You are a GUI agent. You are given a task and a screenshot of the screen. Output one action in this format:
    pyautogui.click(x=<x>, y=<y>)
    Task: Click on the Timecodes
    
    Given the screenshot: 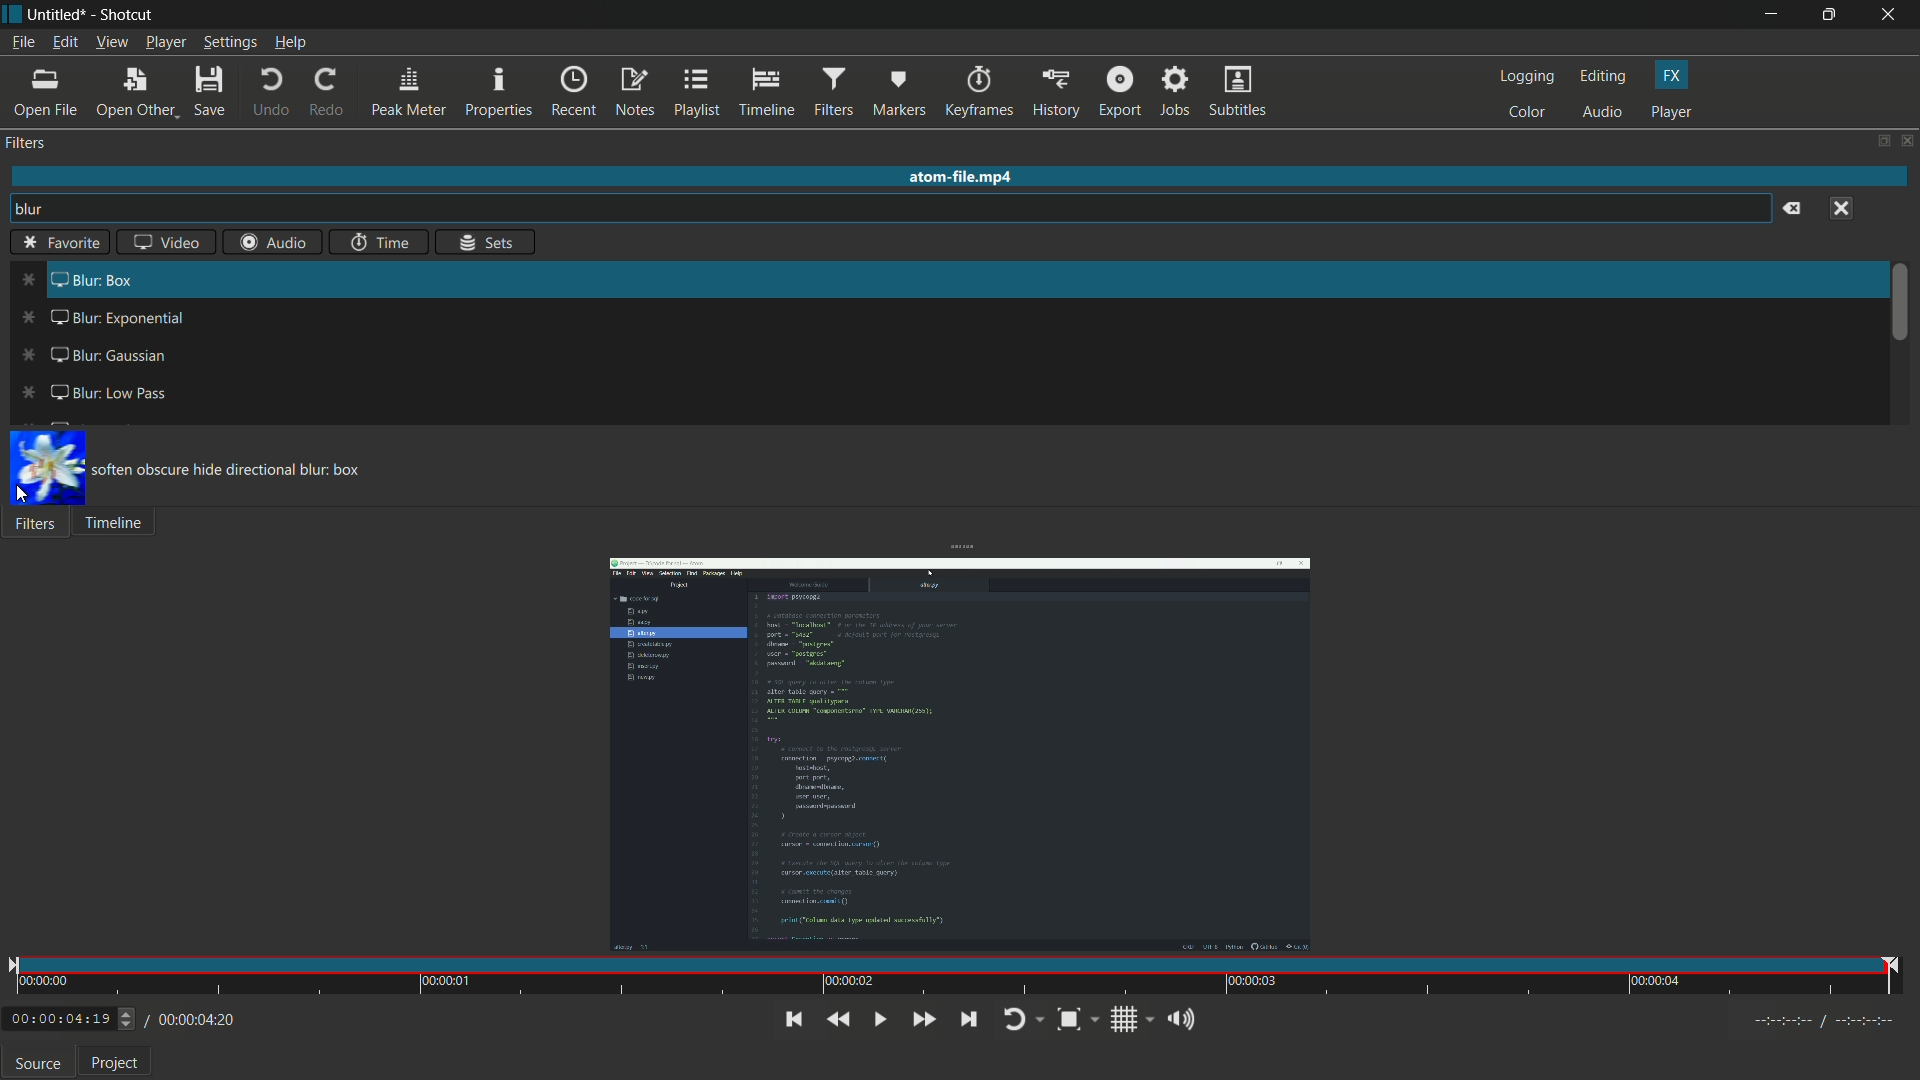 What is the action you would take?
    pyautogui.click(x=1815, y=1024)
    